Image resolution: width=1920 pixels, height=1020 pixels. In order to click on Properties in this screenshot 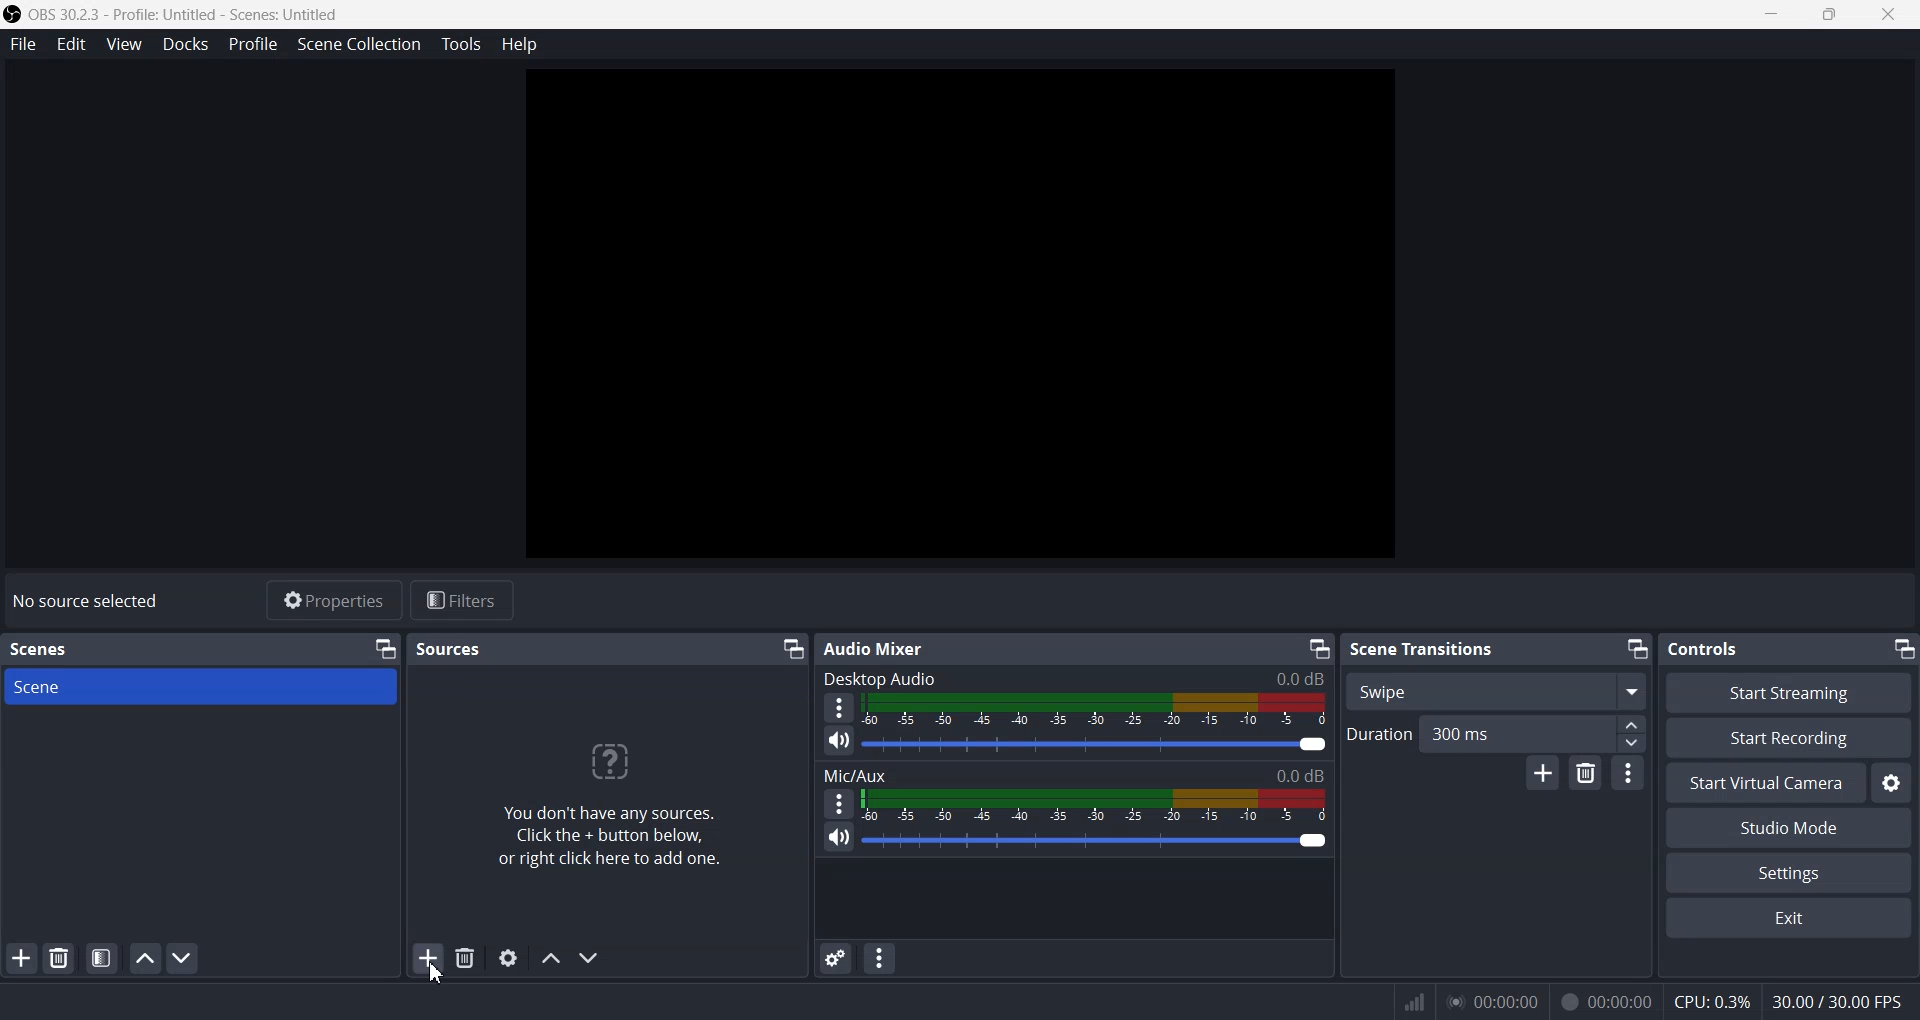, I will do `click(333, 600)`.